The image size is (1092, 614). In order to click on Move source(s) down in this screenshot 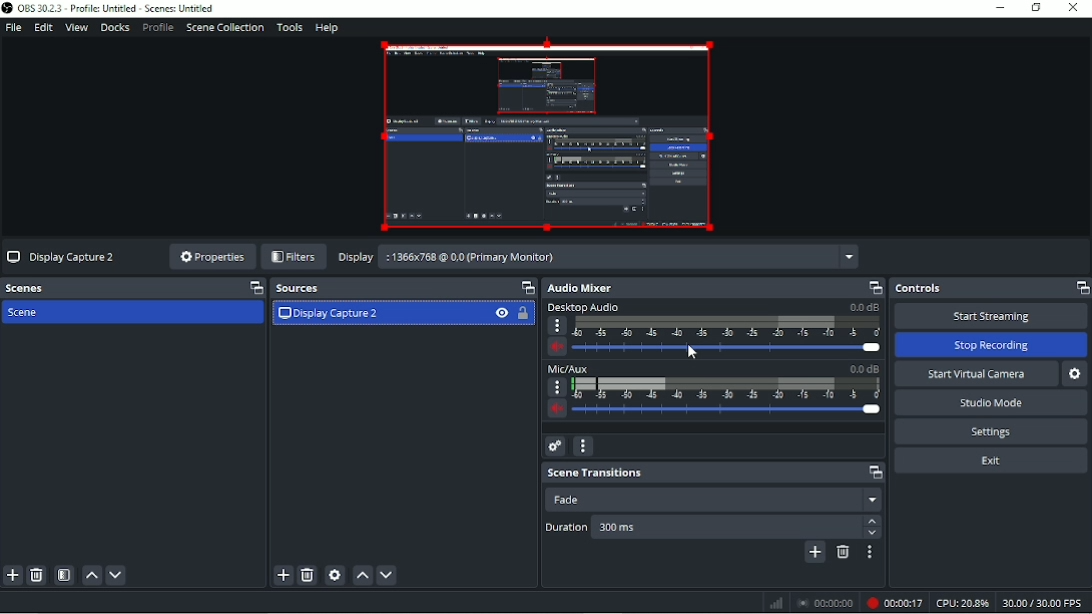, I will do `click(387, 576)`.